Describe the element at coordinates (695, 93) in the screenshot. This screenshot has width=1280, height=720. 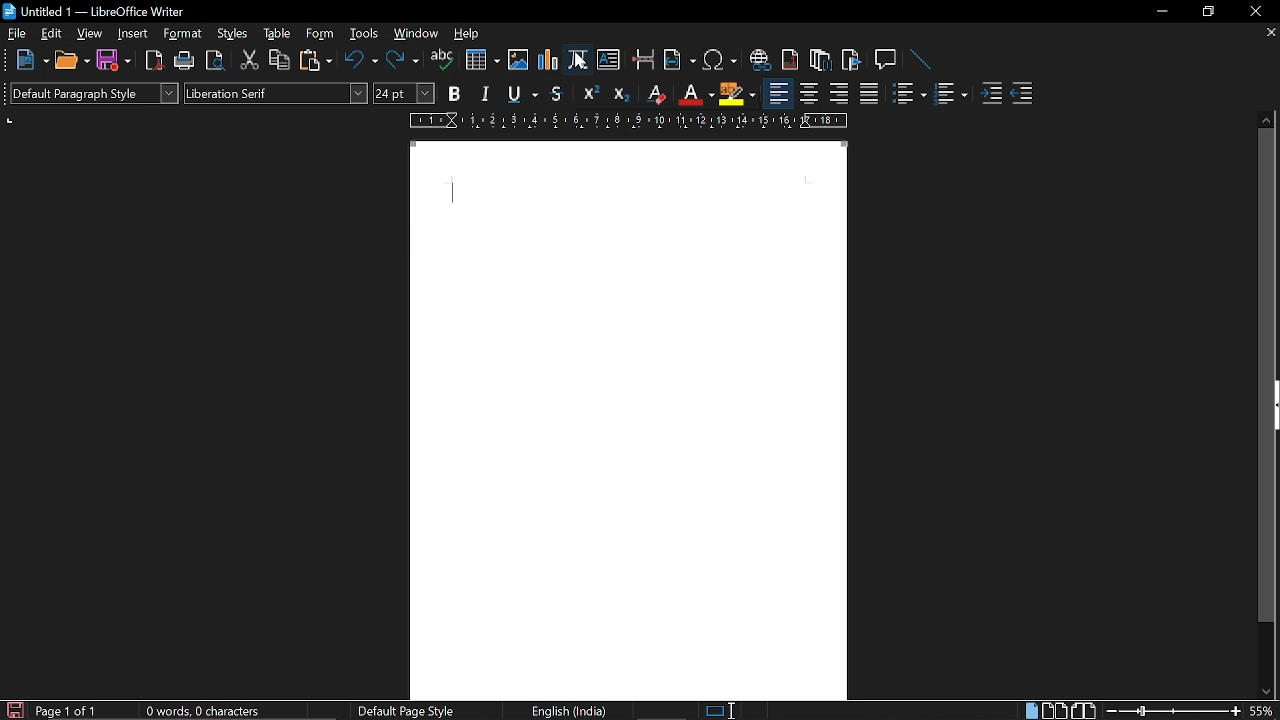
I see `text color` at that location.